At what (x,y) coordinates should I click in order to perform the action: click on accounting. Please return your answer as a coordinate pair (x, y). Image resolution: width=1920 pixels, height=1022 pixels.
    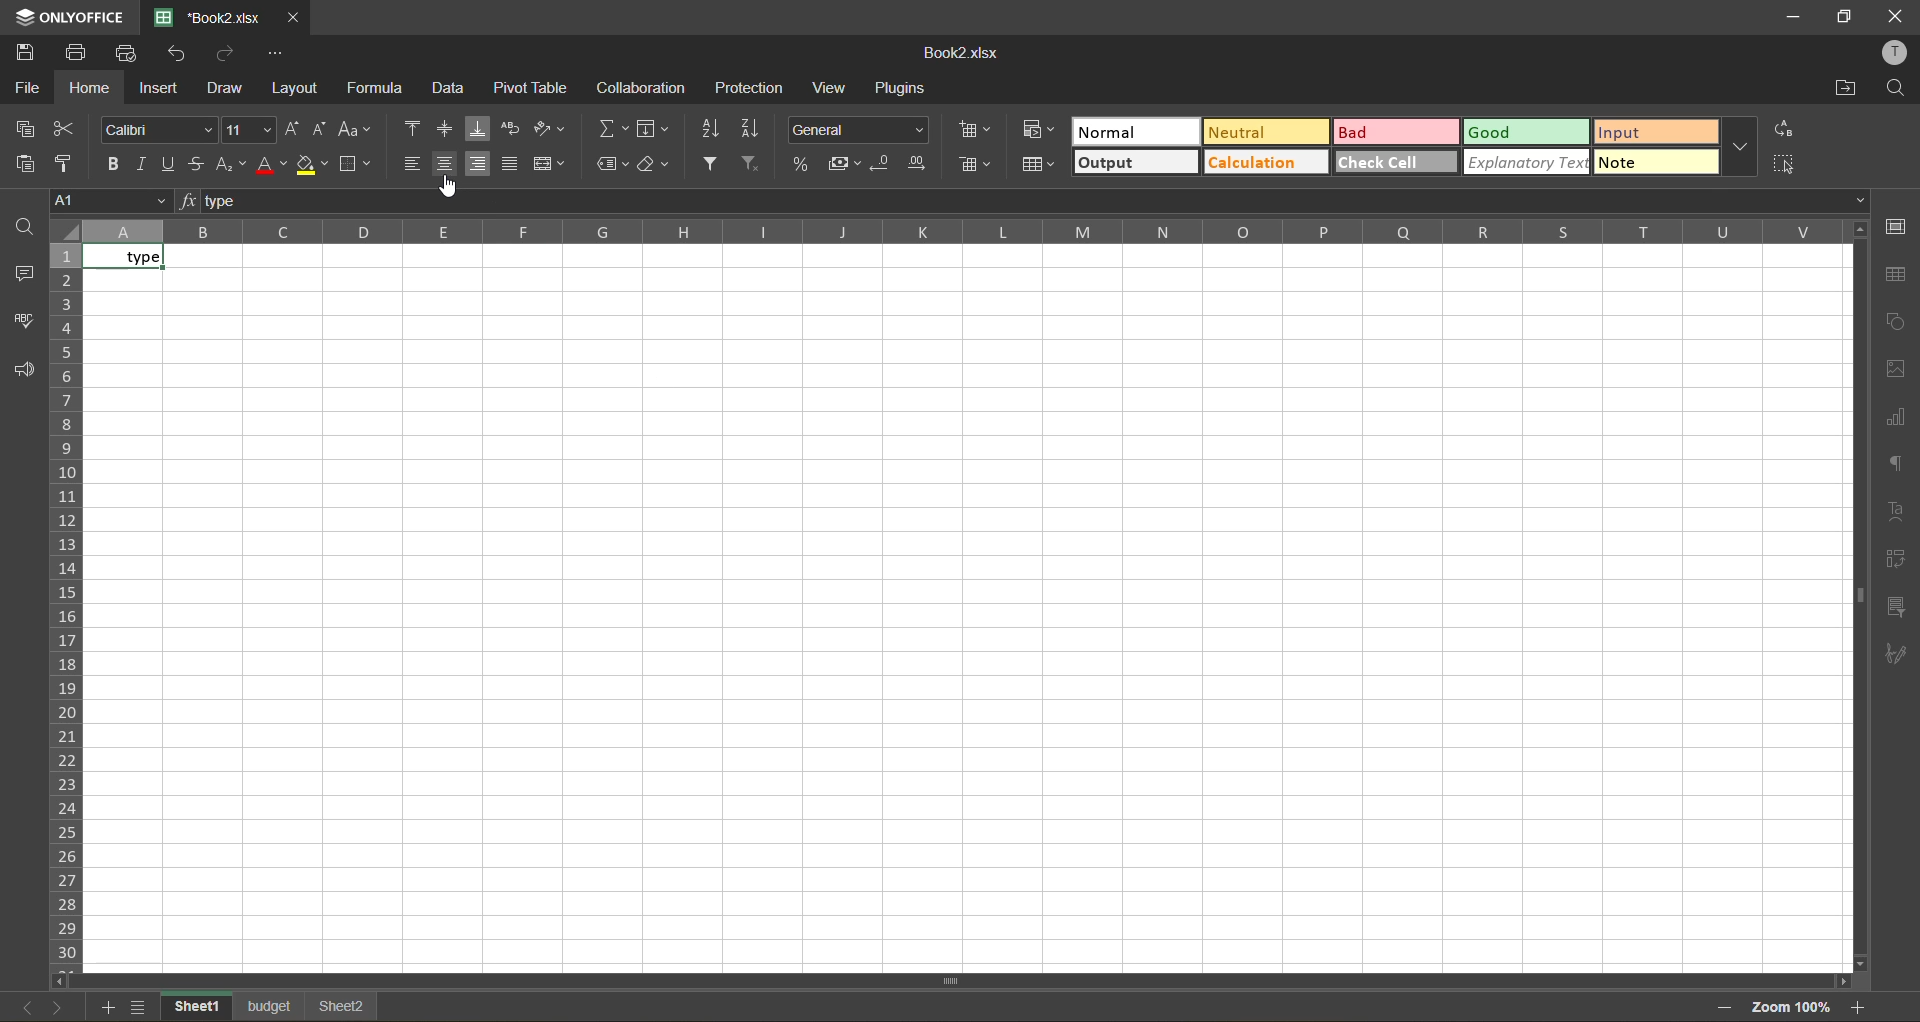
    Looking at the image, I should click on (846, 161).